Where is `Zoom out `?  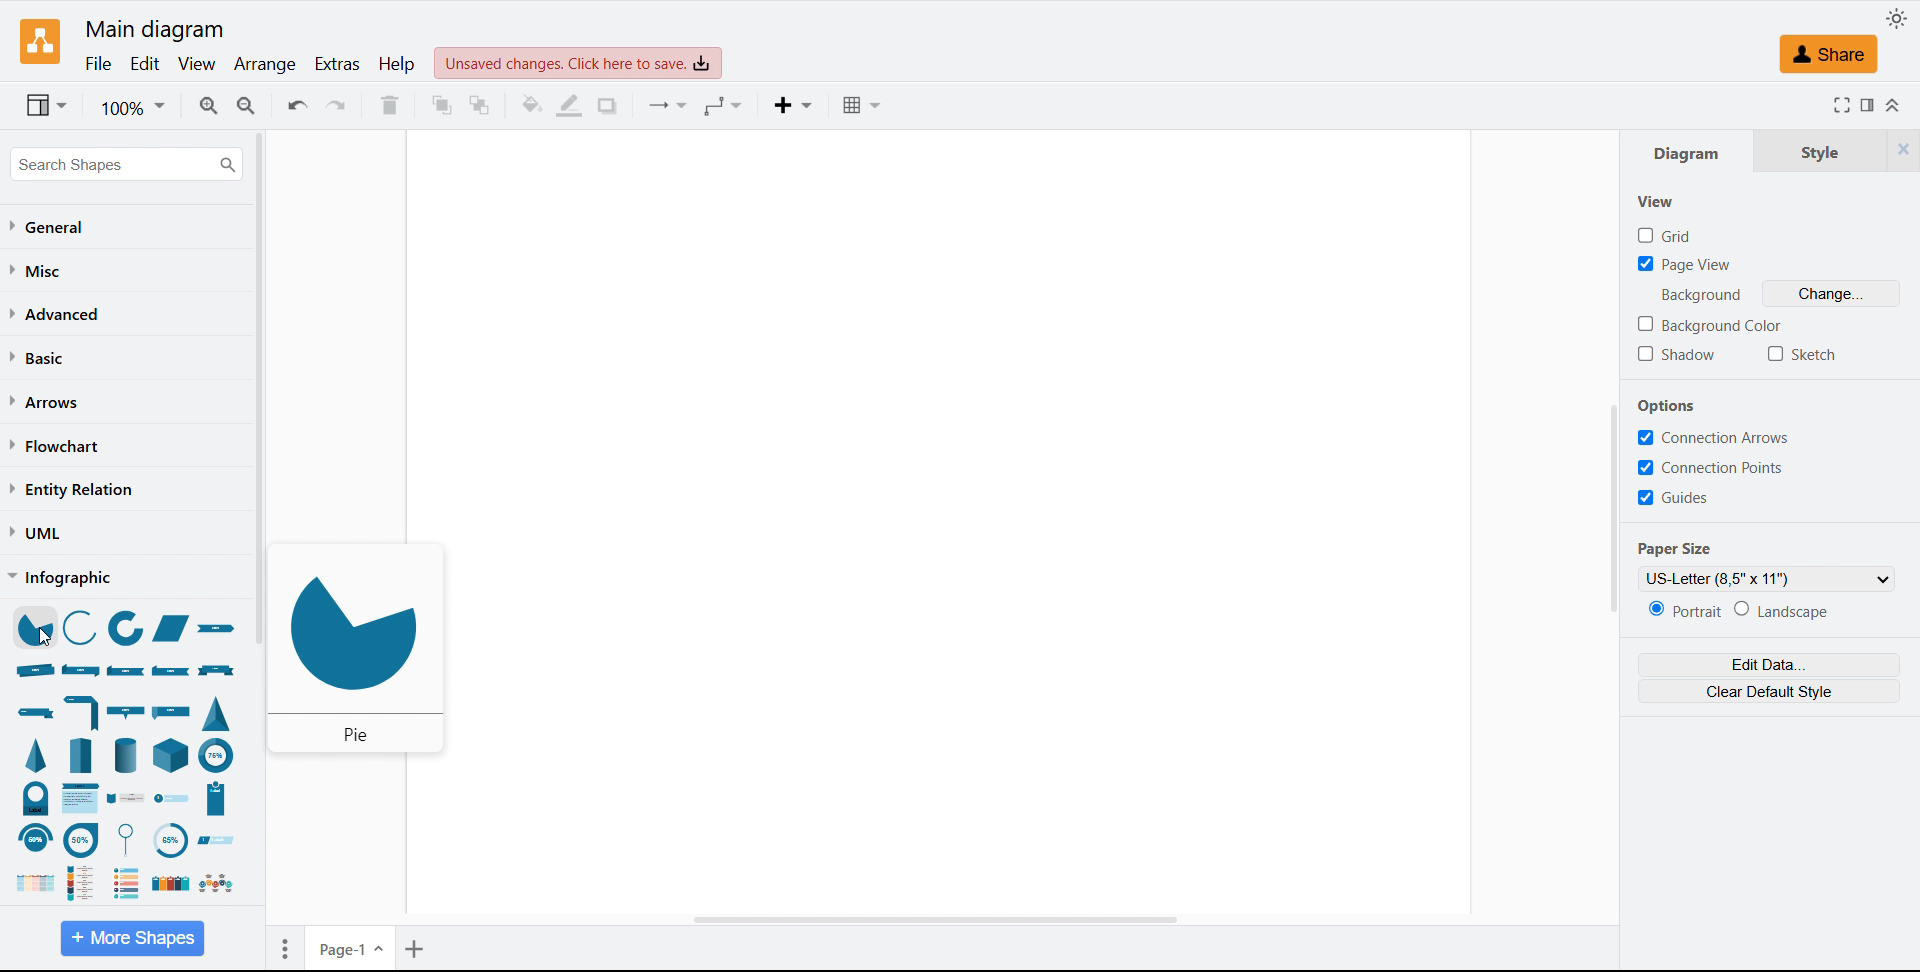
Zoom out  is located at coordinates (249, 106).